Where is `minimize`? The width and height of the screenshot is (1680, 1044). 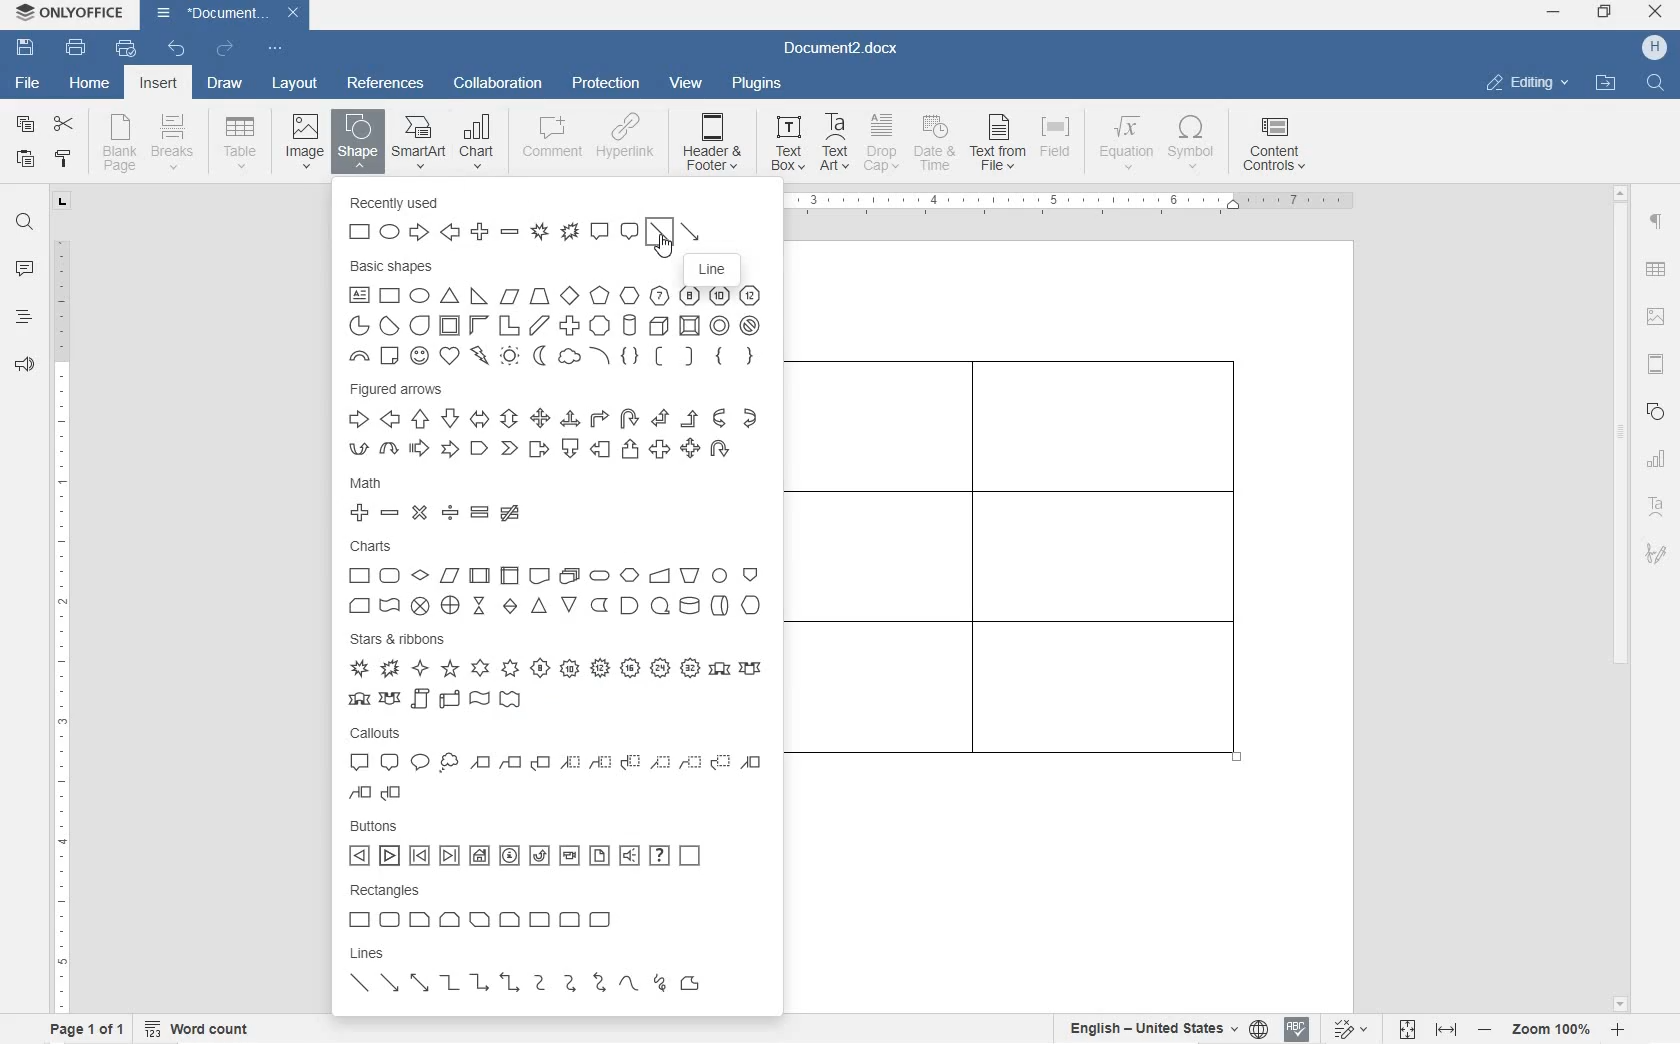
minimize is located at coordinates (1553, 12).